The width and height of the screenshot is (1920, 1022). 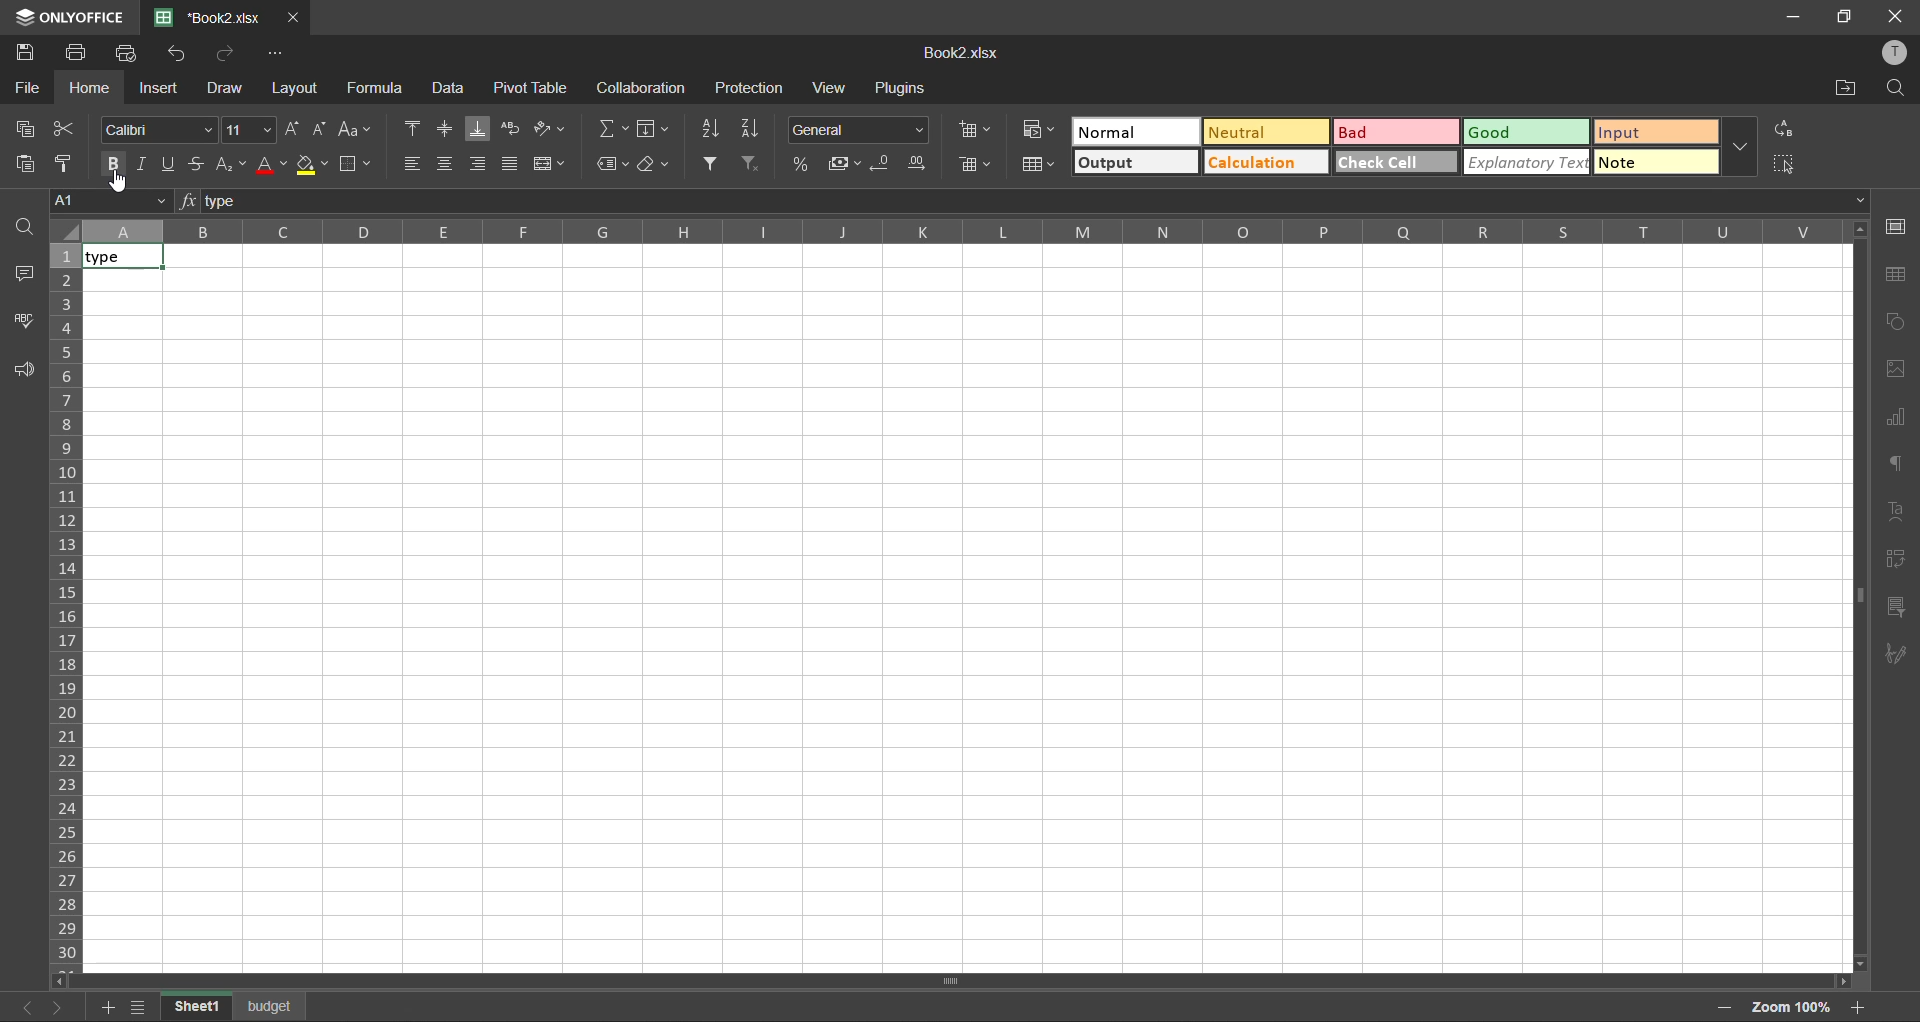 What do you see at coordinates (211, 18) in the screenshot?
I see `Book2.xlsx` at bounding box center [211, 18].